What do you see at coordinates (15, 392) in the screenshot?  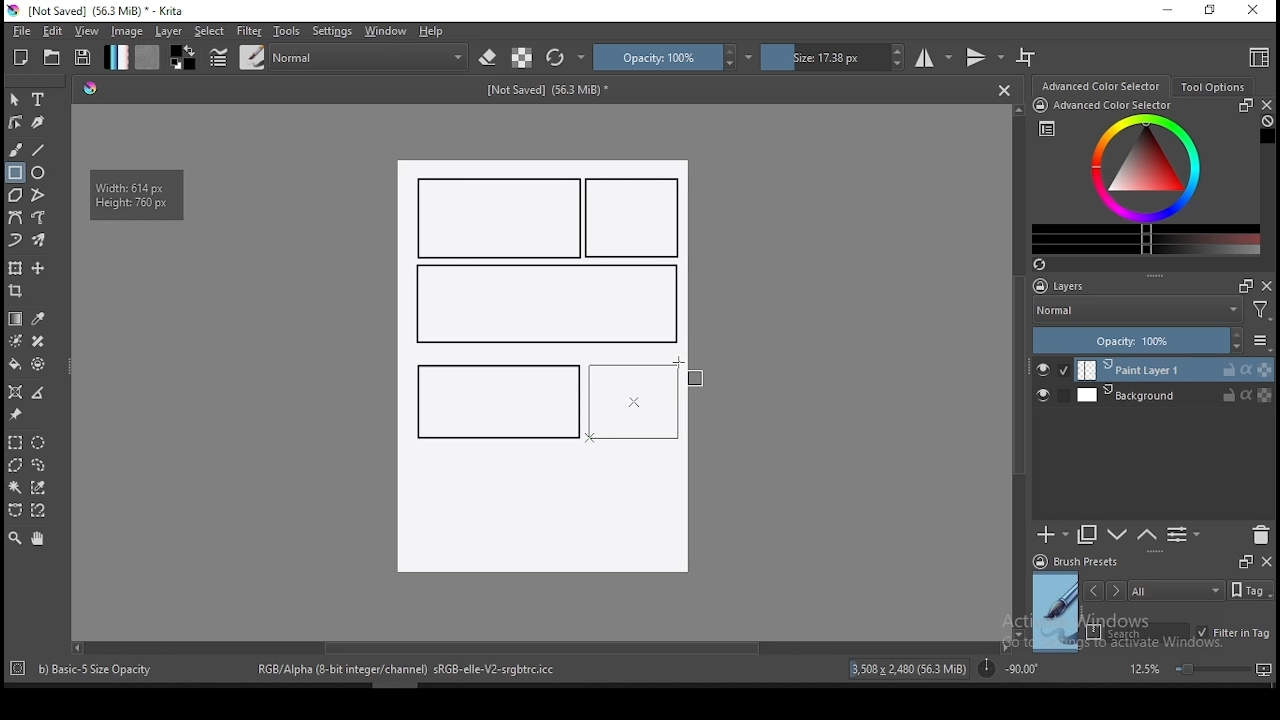 I see `assistant tool` at bounding box center [15, 392].